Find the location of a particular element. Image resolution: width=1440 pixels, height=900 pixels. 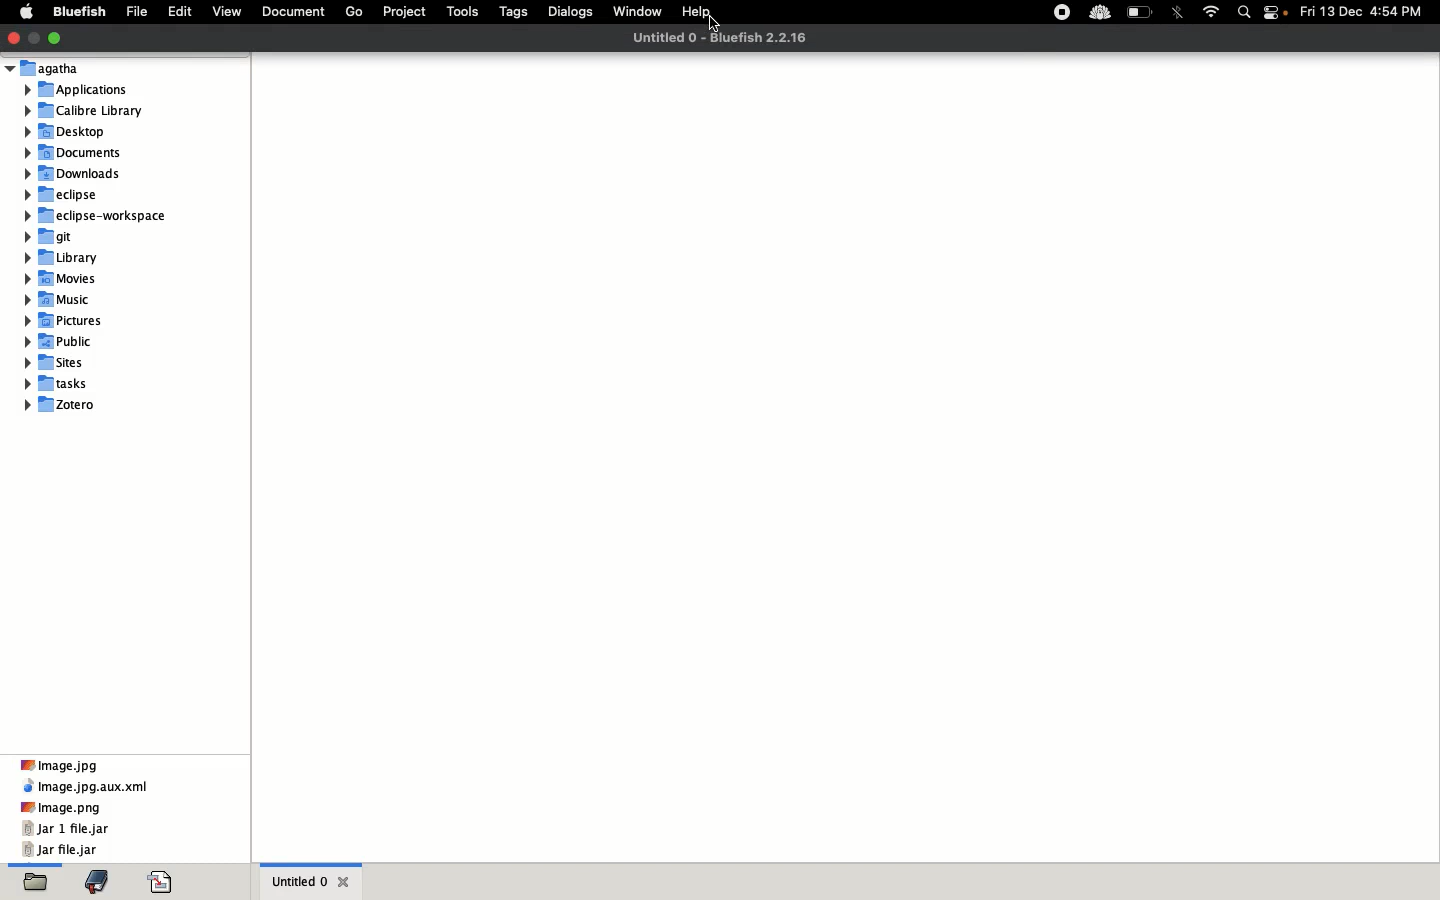

Dialogs is located at coordinates (571, 12).